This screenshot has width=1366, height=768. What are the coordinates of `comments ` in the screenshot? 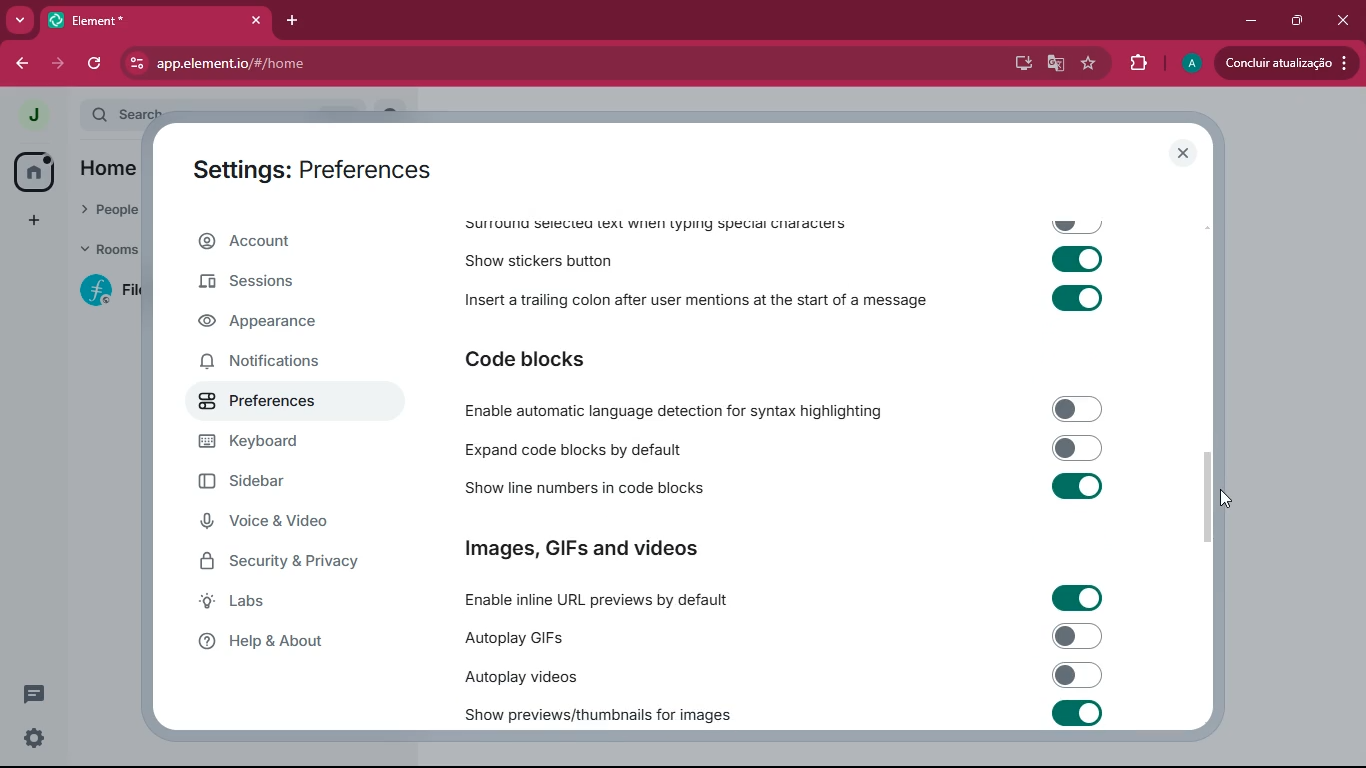 It's located at (48, 698).